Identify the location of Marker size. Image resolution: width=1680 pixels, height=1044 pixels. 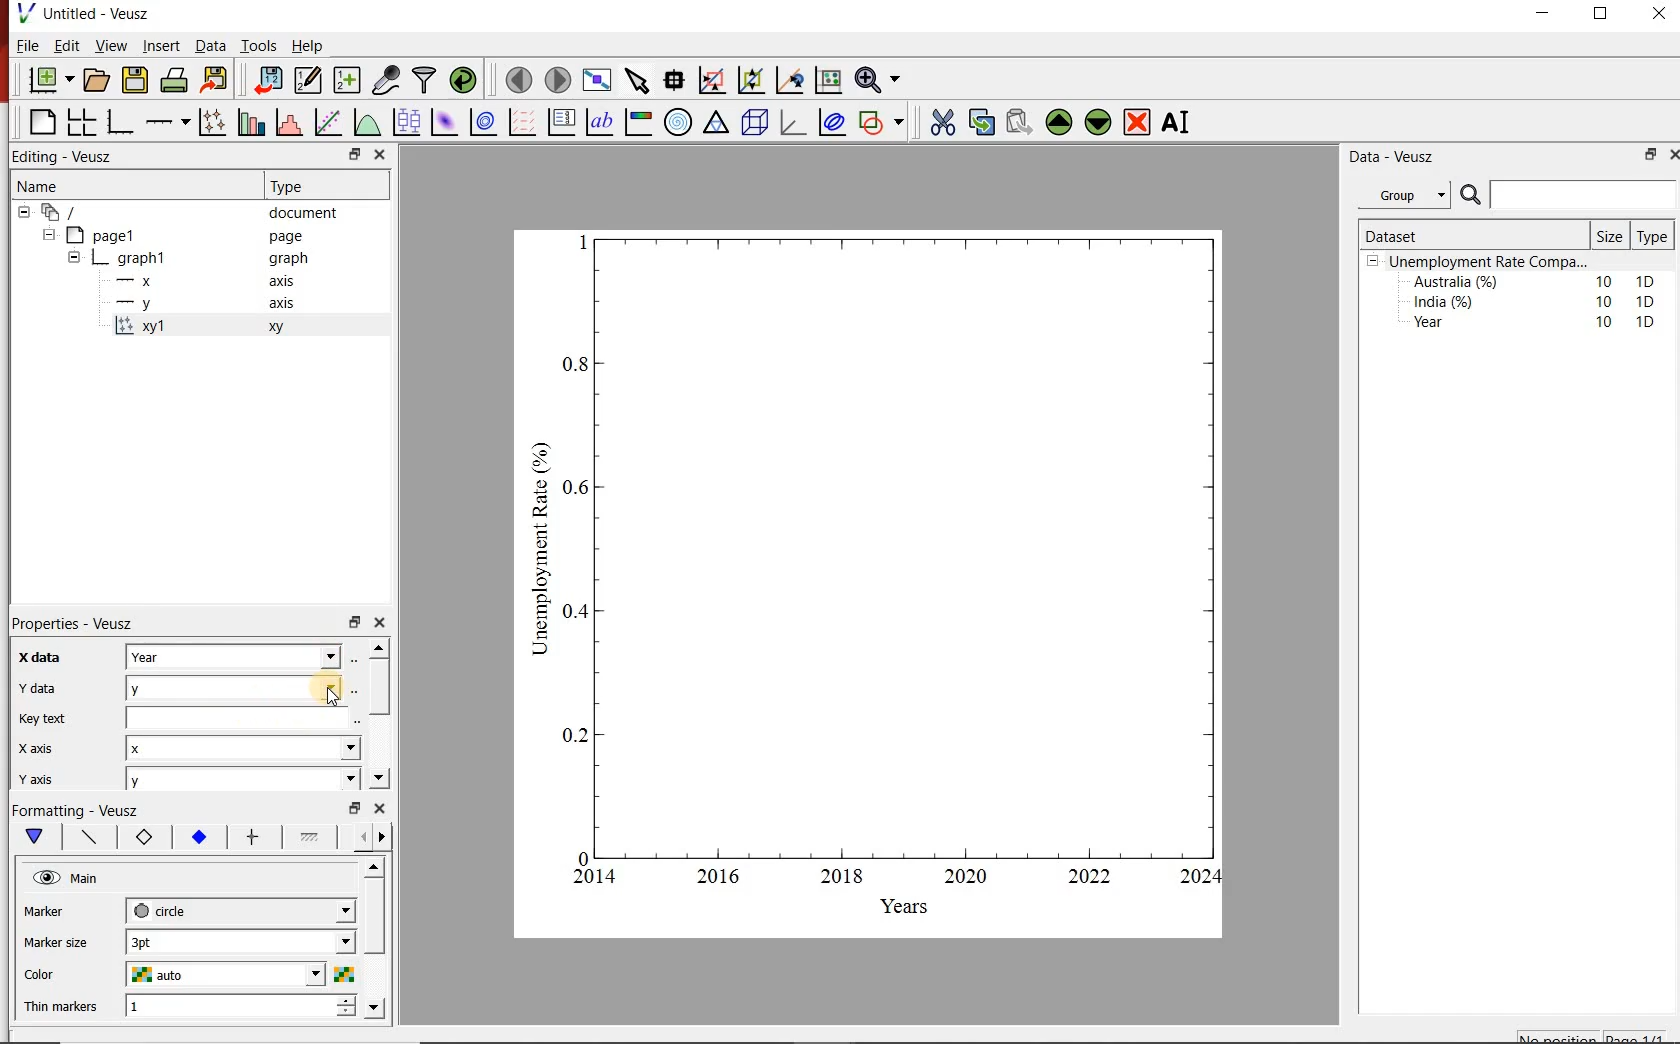
(58, 940).